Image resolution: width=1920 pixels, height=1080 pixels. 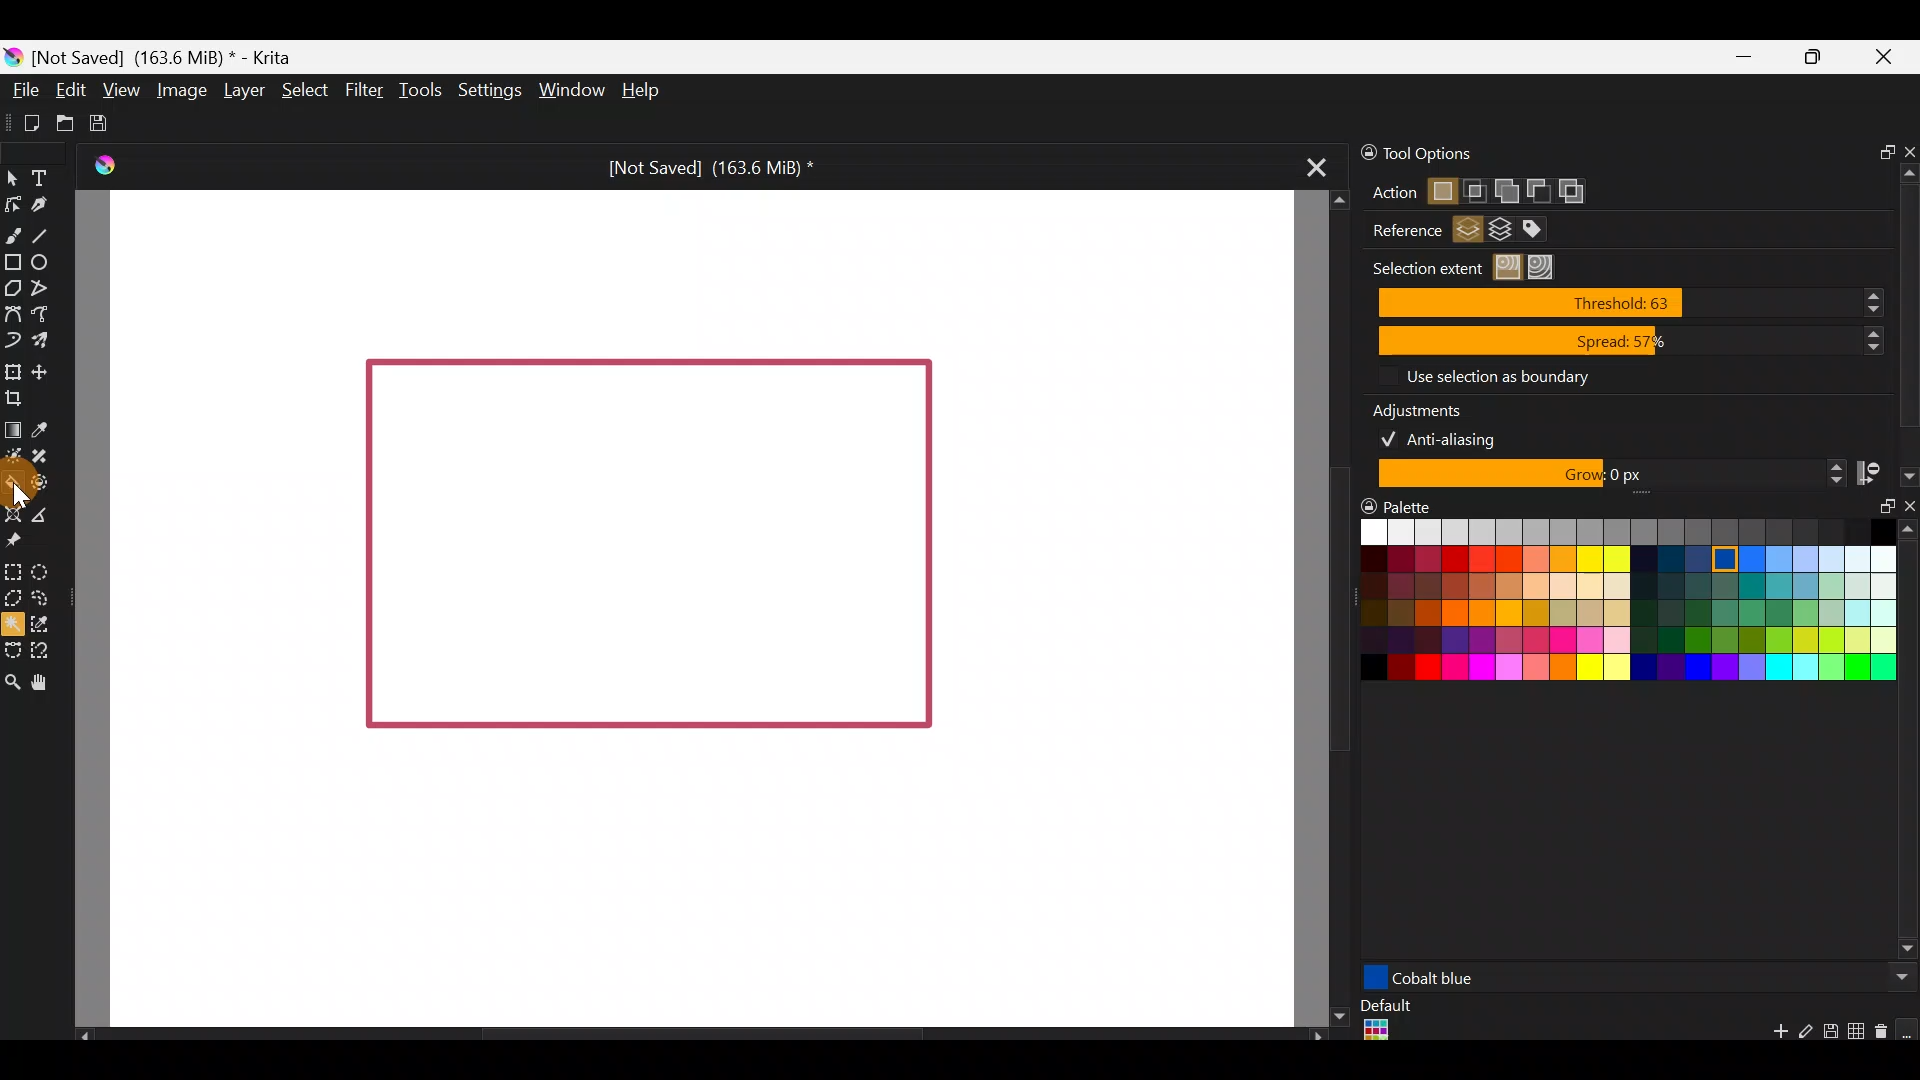 I want to click on Scroll bar, so click(x=1325, y=609).